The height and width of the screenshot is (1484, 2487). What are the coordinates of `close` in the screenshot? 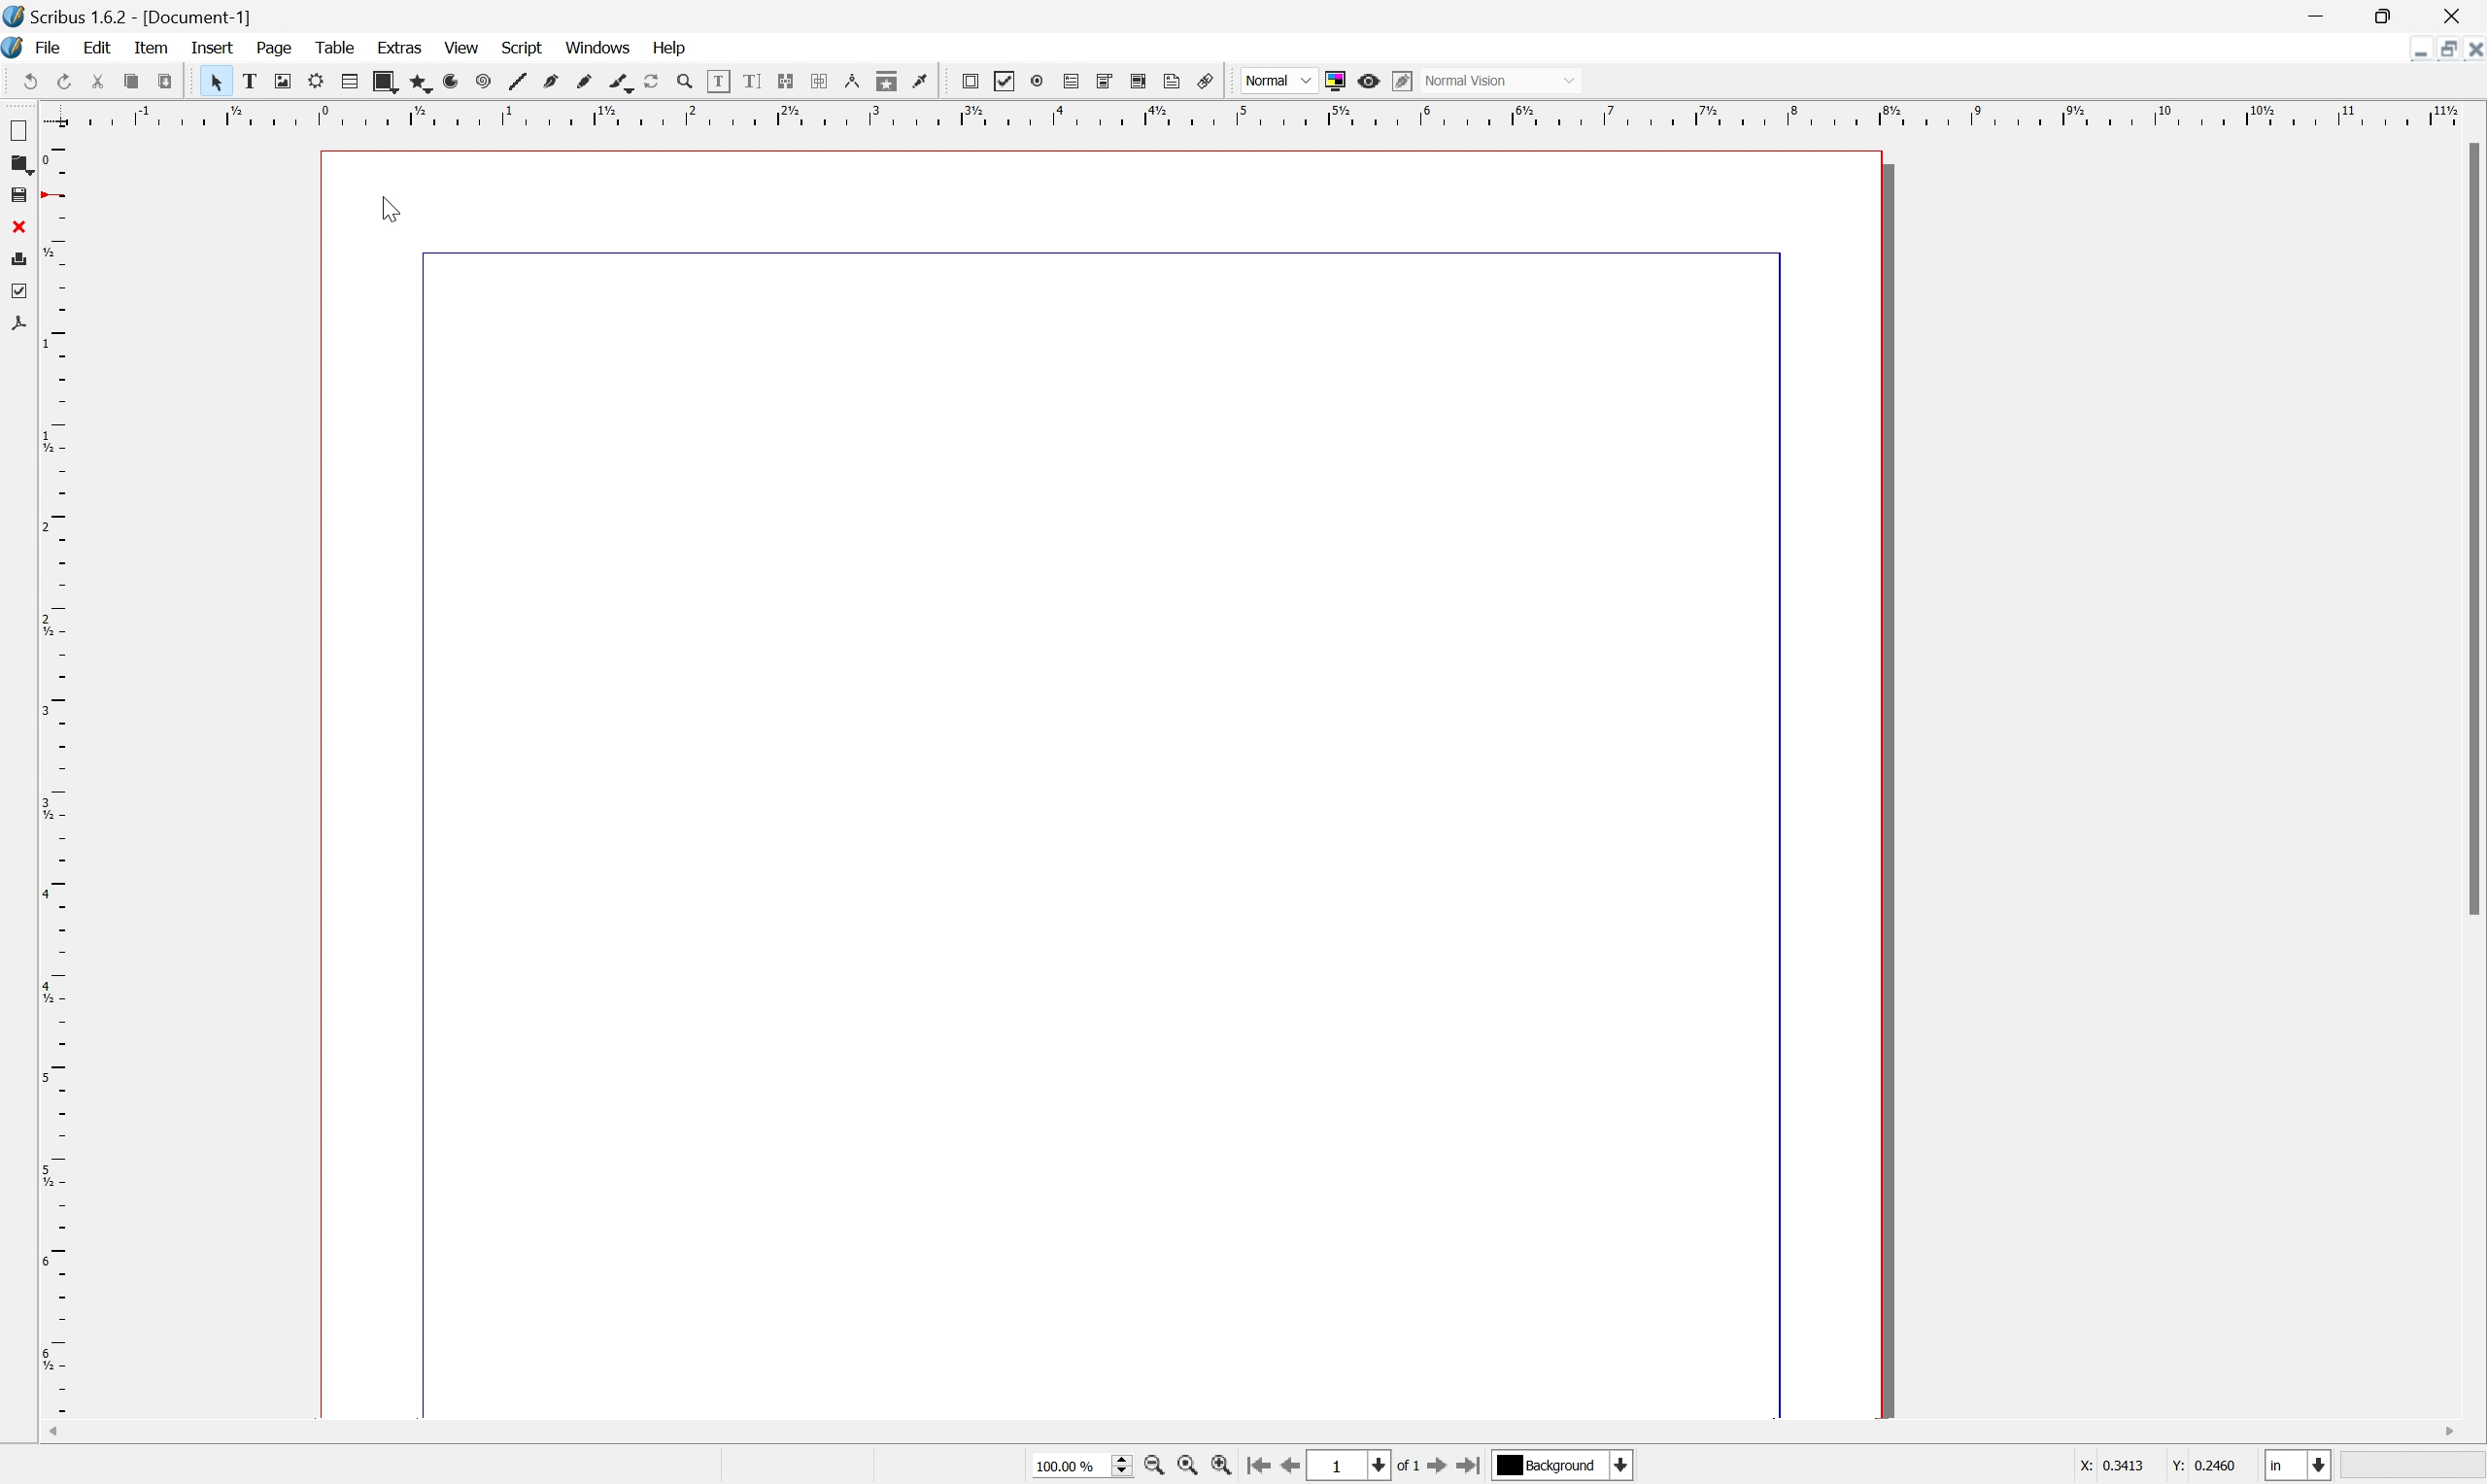 It's located at (129, 80).